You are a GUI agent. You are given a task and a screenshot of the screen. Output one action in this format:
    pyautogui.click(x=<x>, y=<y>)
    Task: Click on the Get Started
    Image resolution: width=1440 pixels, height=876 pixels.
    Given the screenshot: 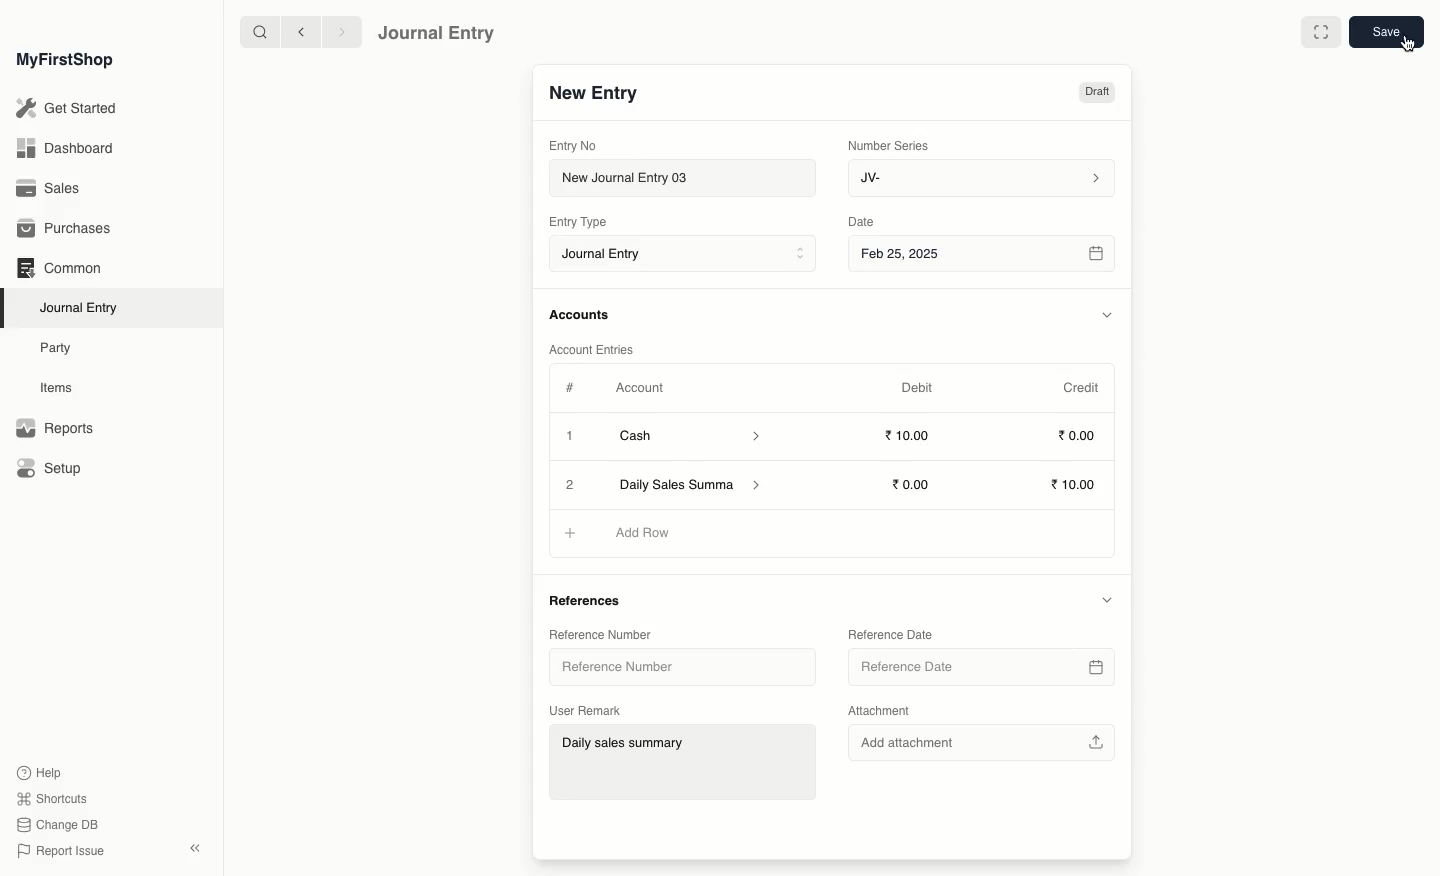 What is the action you would take?
    pyautogui.click(x=68, y=109)
    